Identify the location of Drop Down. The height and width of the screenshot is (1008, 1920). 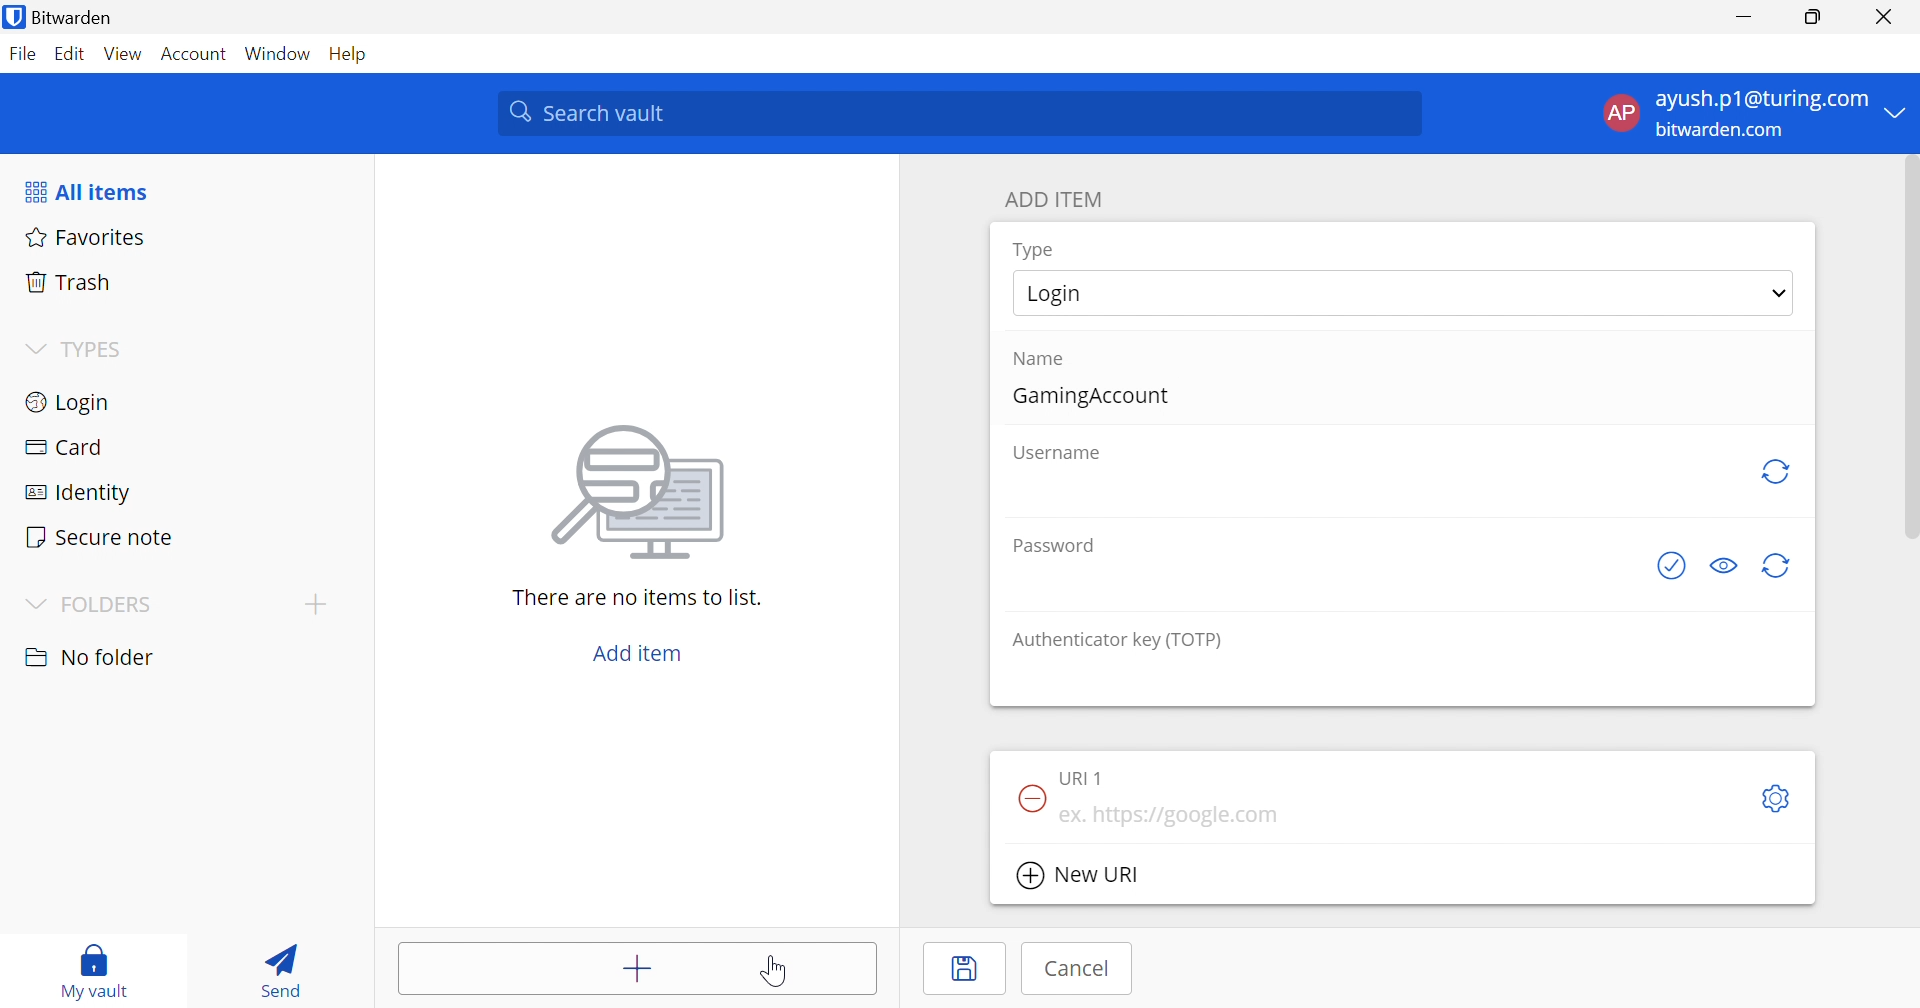
(1780, 293).